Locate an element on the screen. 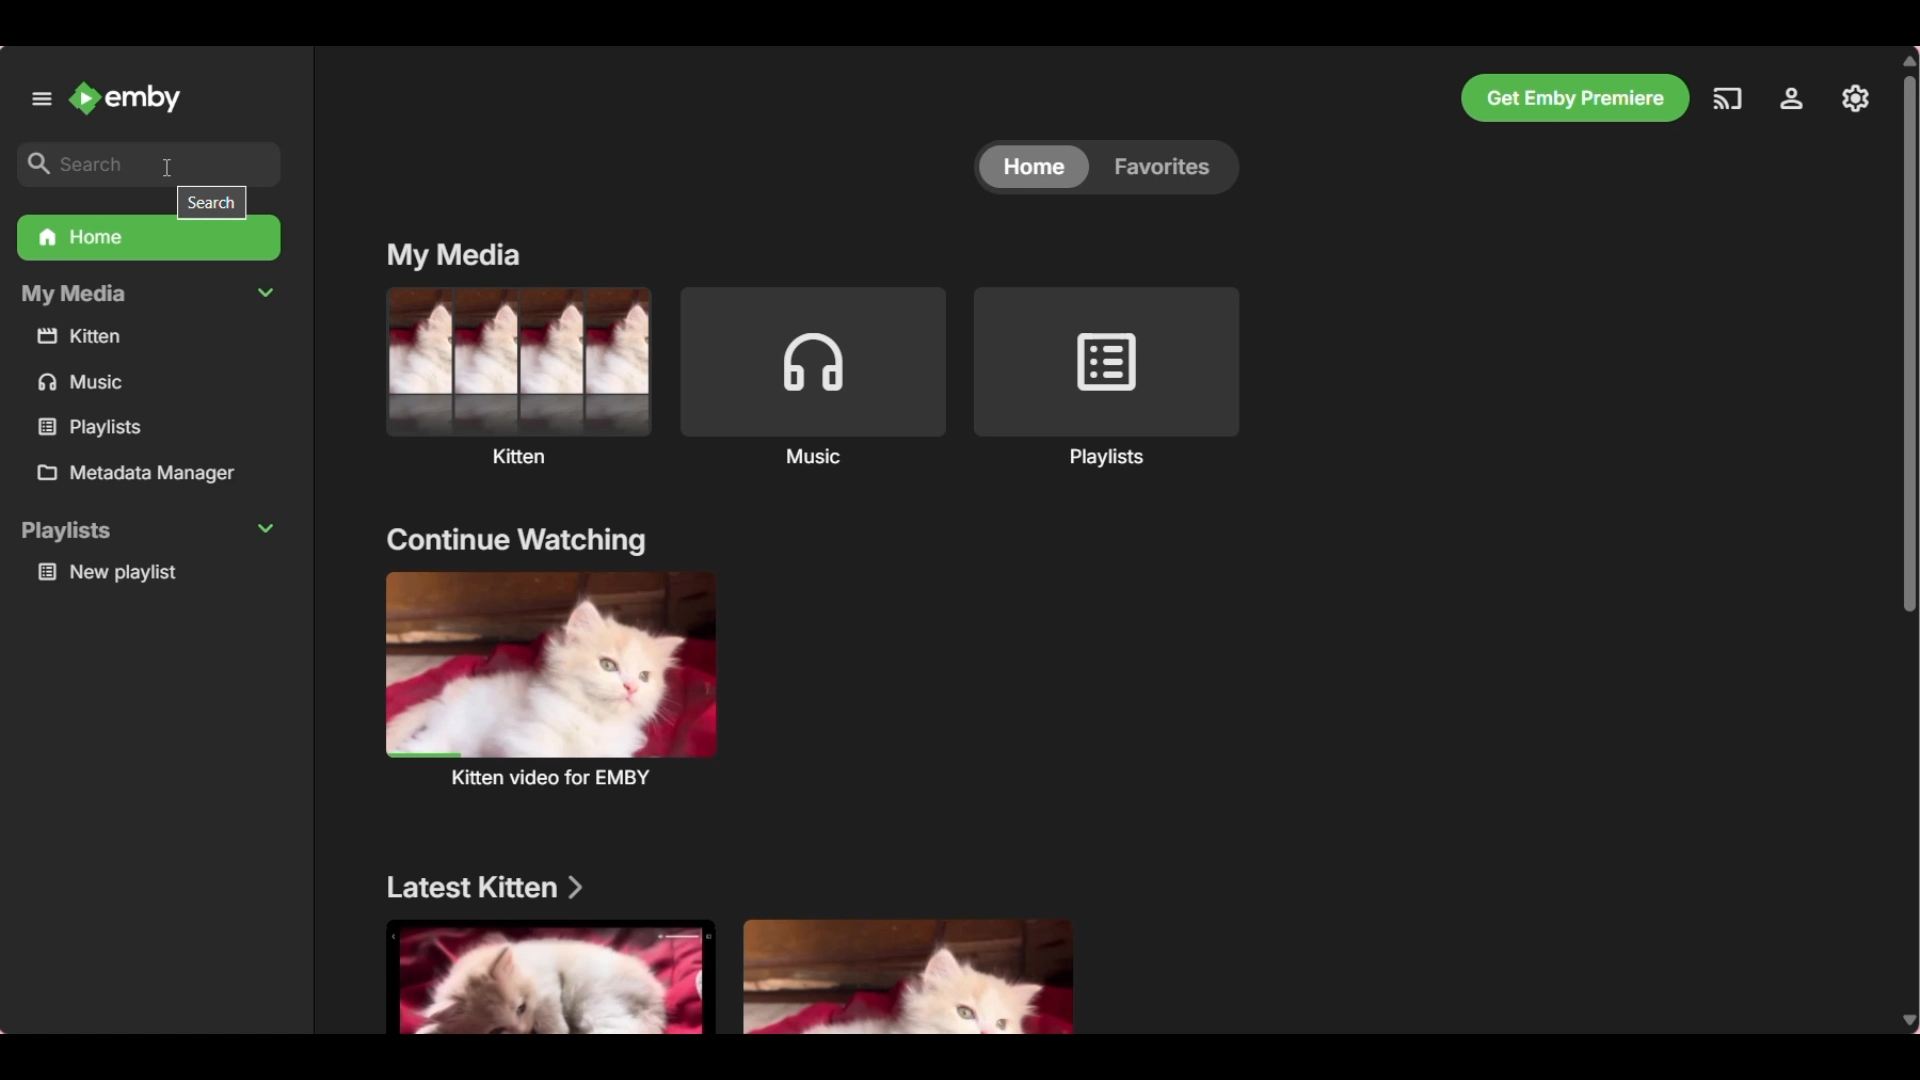 This screenshot has width=1920, height=1080. music is located at coordinates (152, 384).